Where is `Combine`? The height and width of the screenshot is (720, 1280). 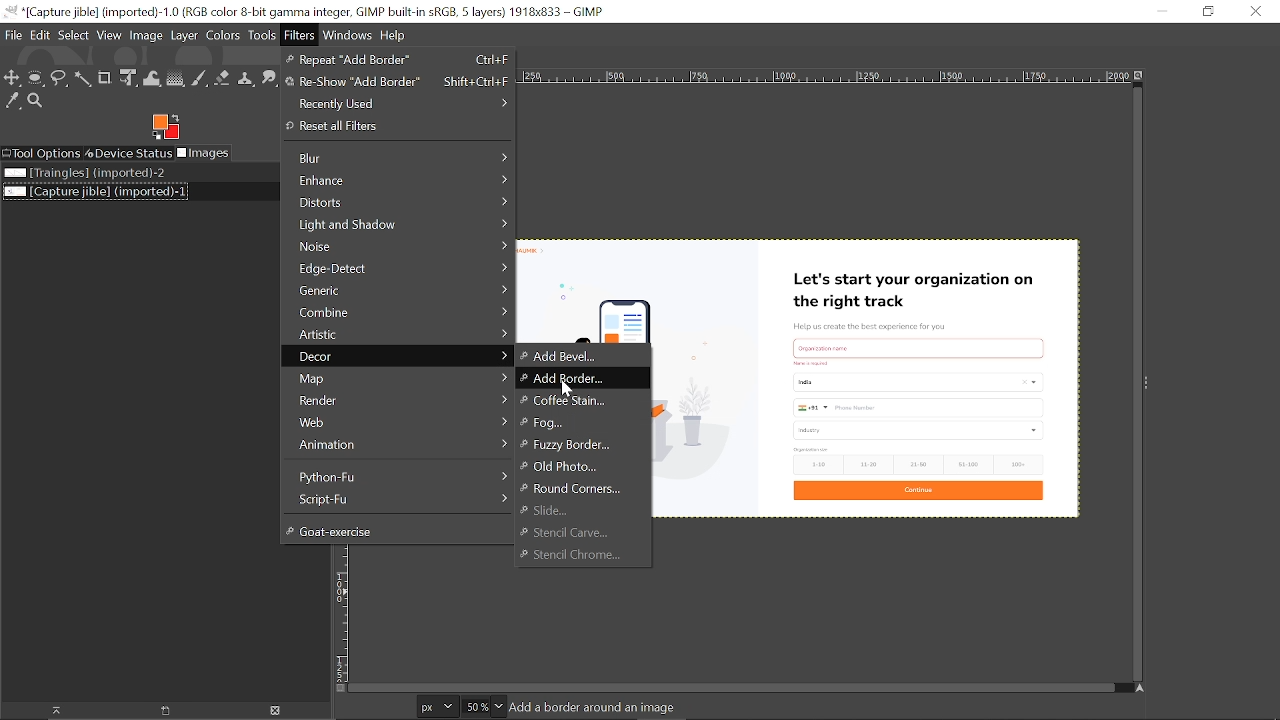 Combine is located at coordinates (400, 314).